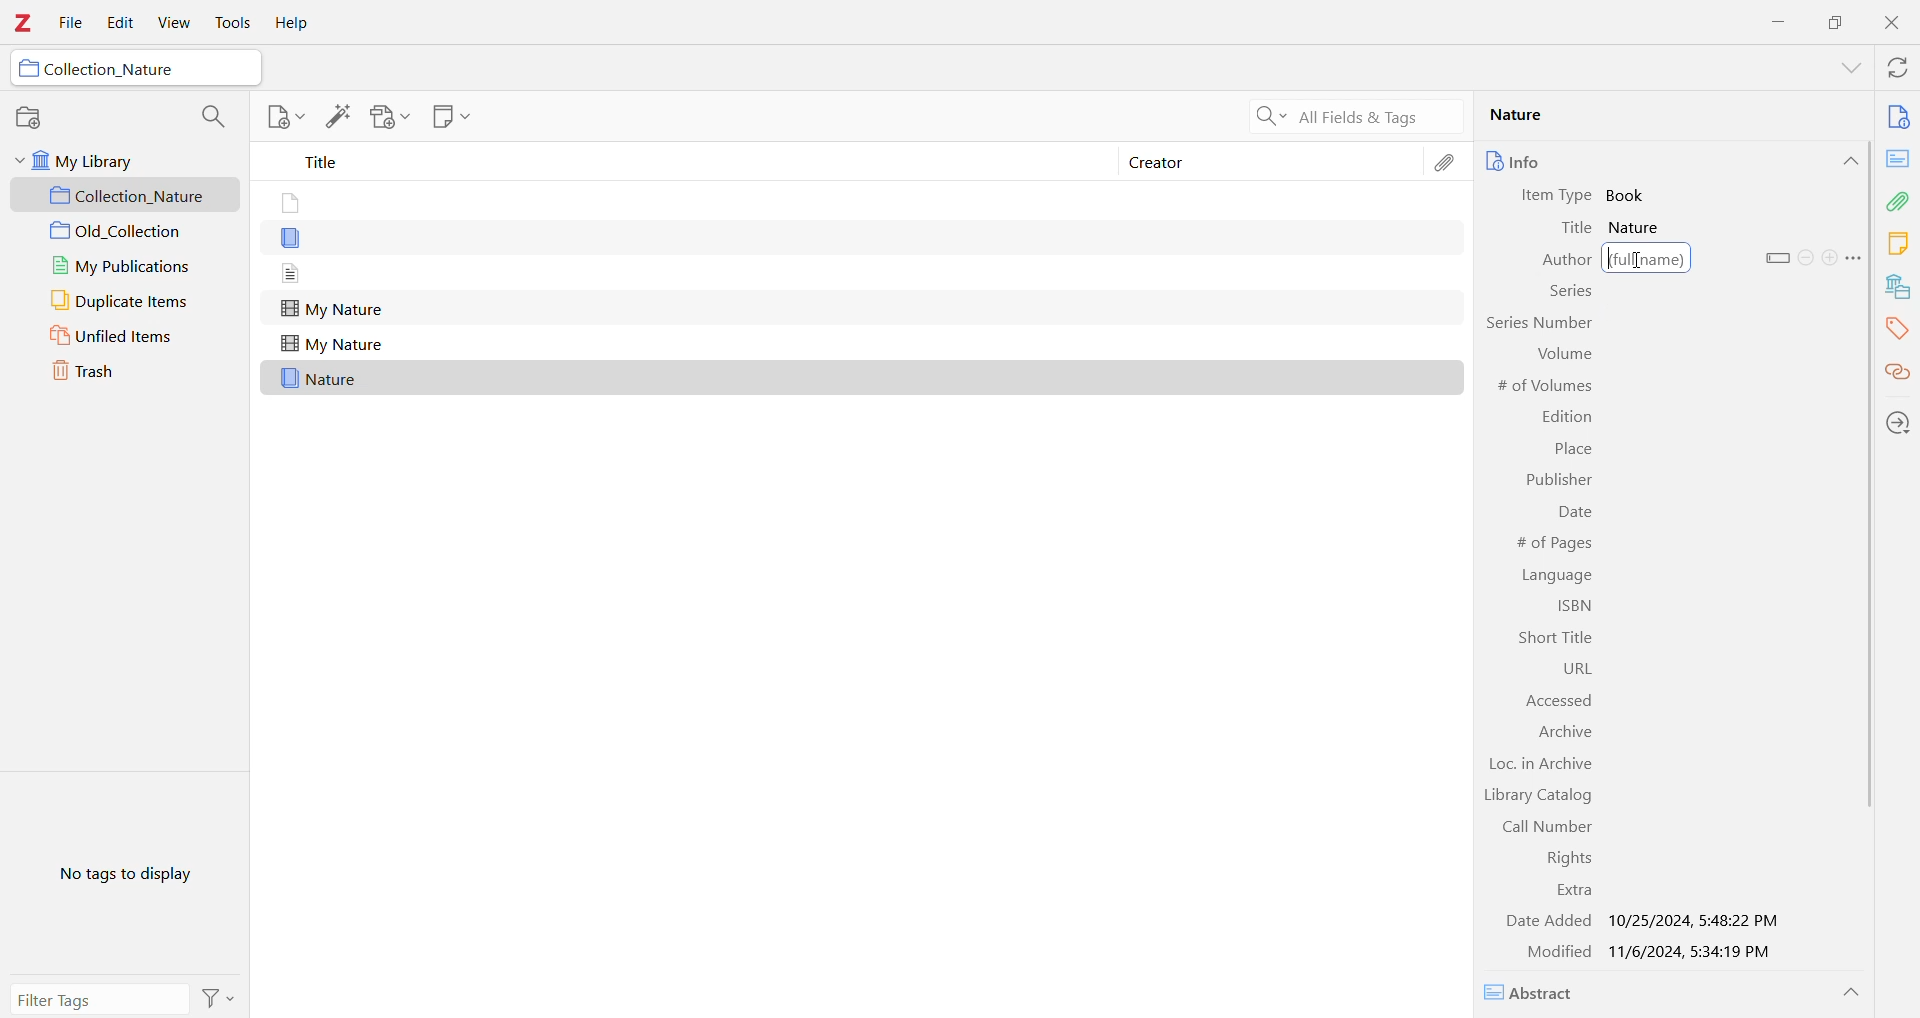 The height and width of the screenshot is (1018, 1920). What do you see at coordinates (1574, 515) in the screenshot?
I see `Date` at bounding box center [1574, 515].